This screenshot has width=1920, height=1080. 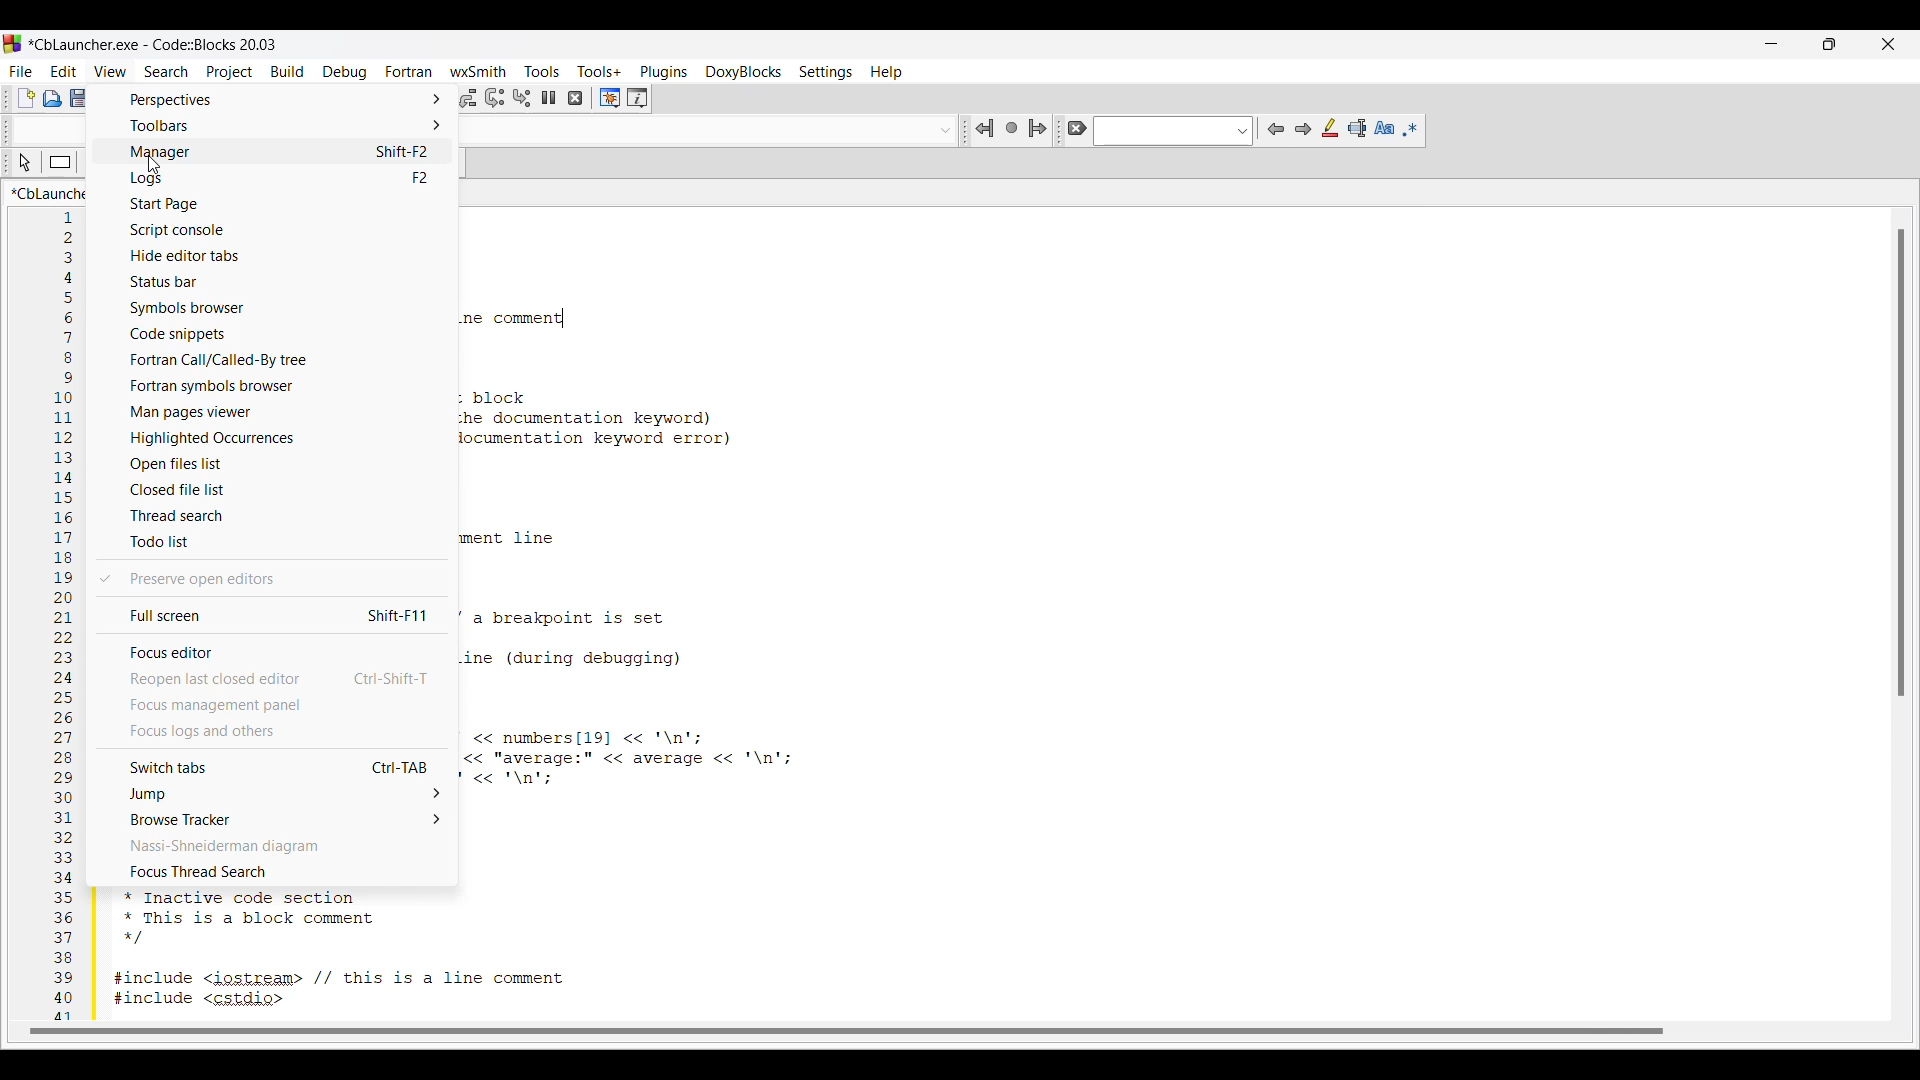 I want to click on Perspective options, so click(x=271, y=100).